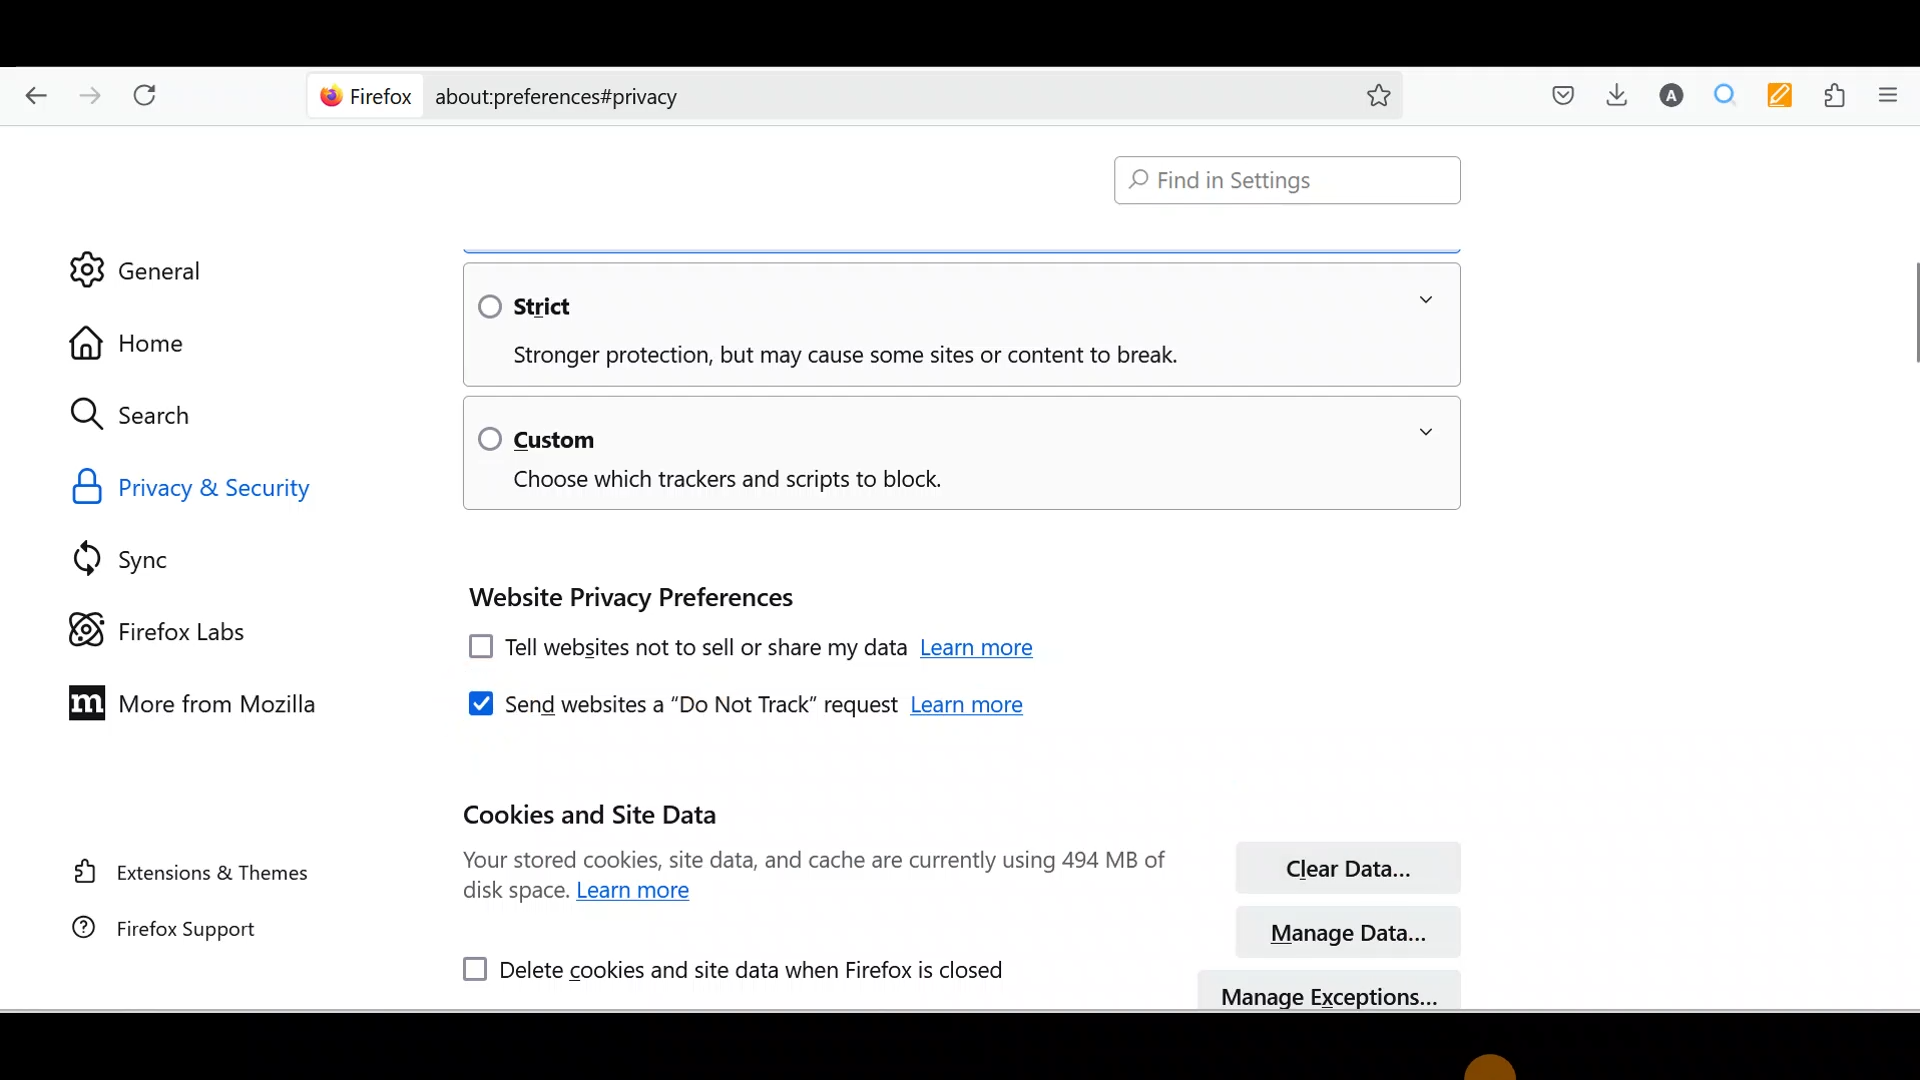 The width and height of the screenshot is (1920, 1080). What do you see at coordinates (683, 650) in the screenshot?
I see `Tell websites not to sell or share my data` at bounding box center [683, 650].